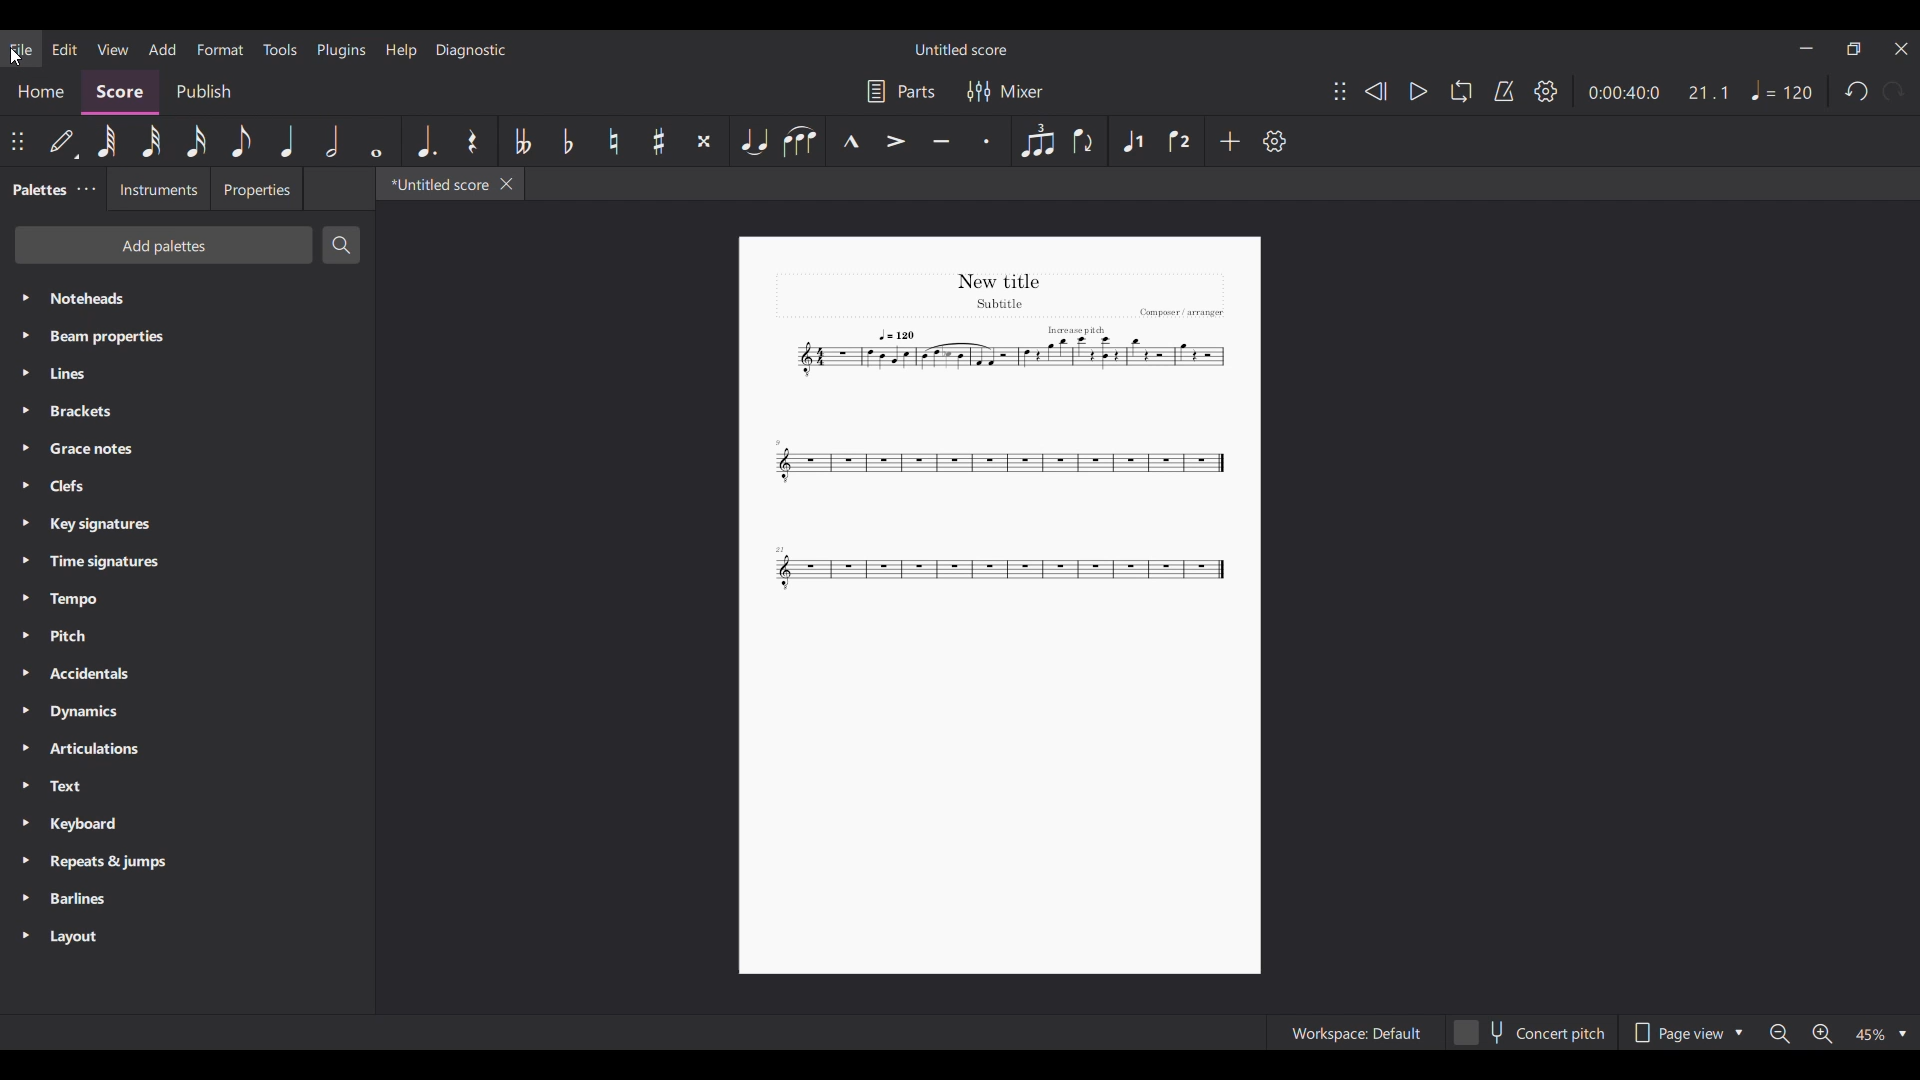 The height and width of the screenshot is (1080, 1920). Describe the element at coordinates (163, 49) in the screenshot. I see `Add menu` at that location.